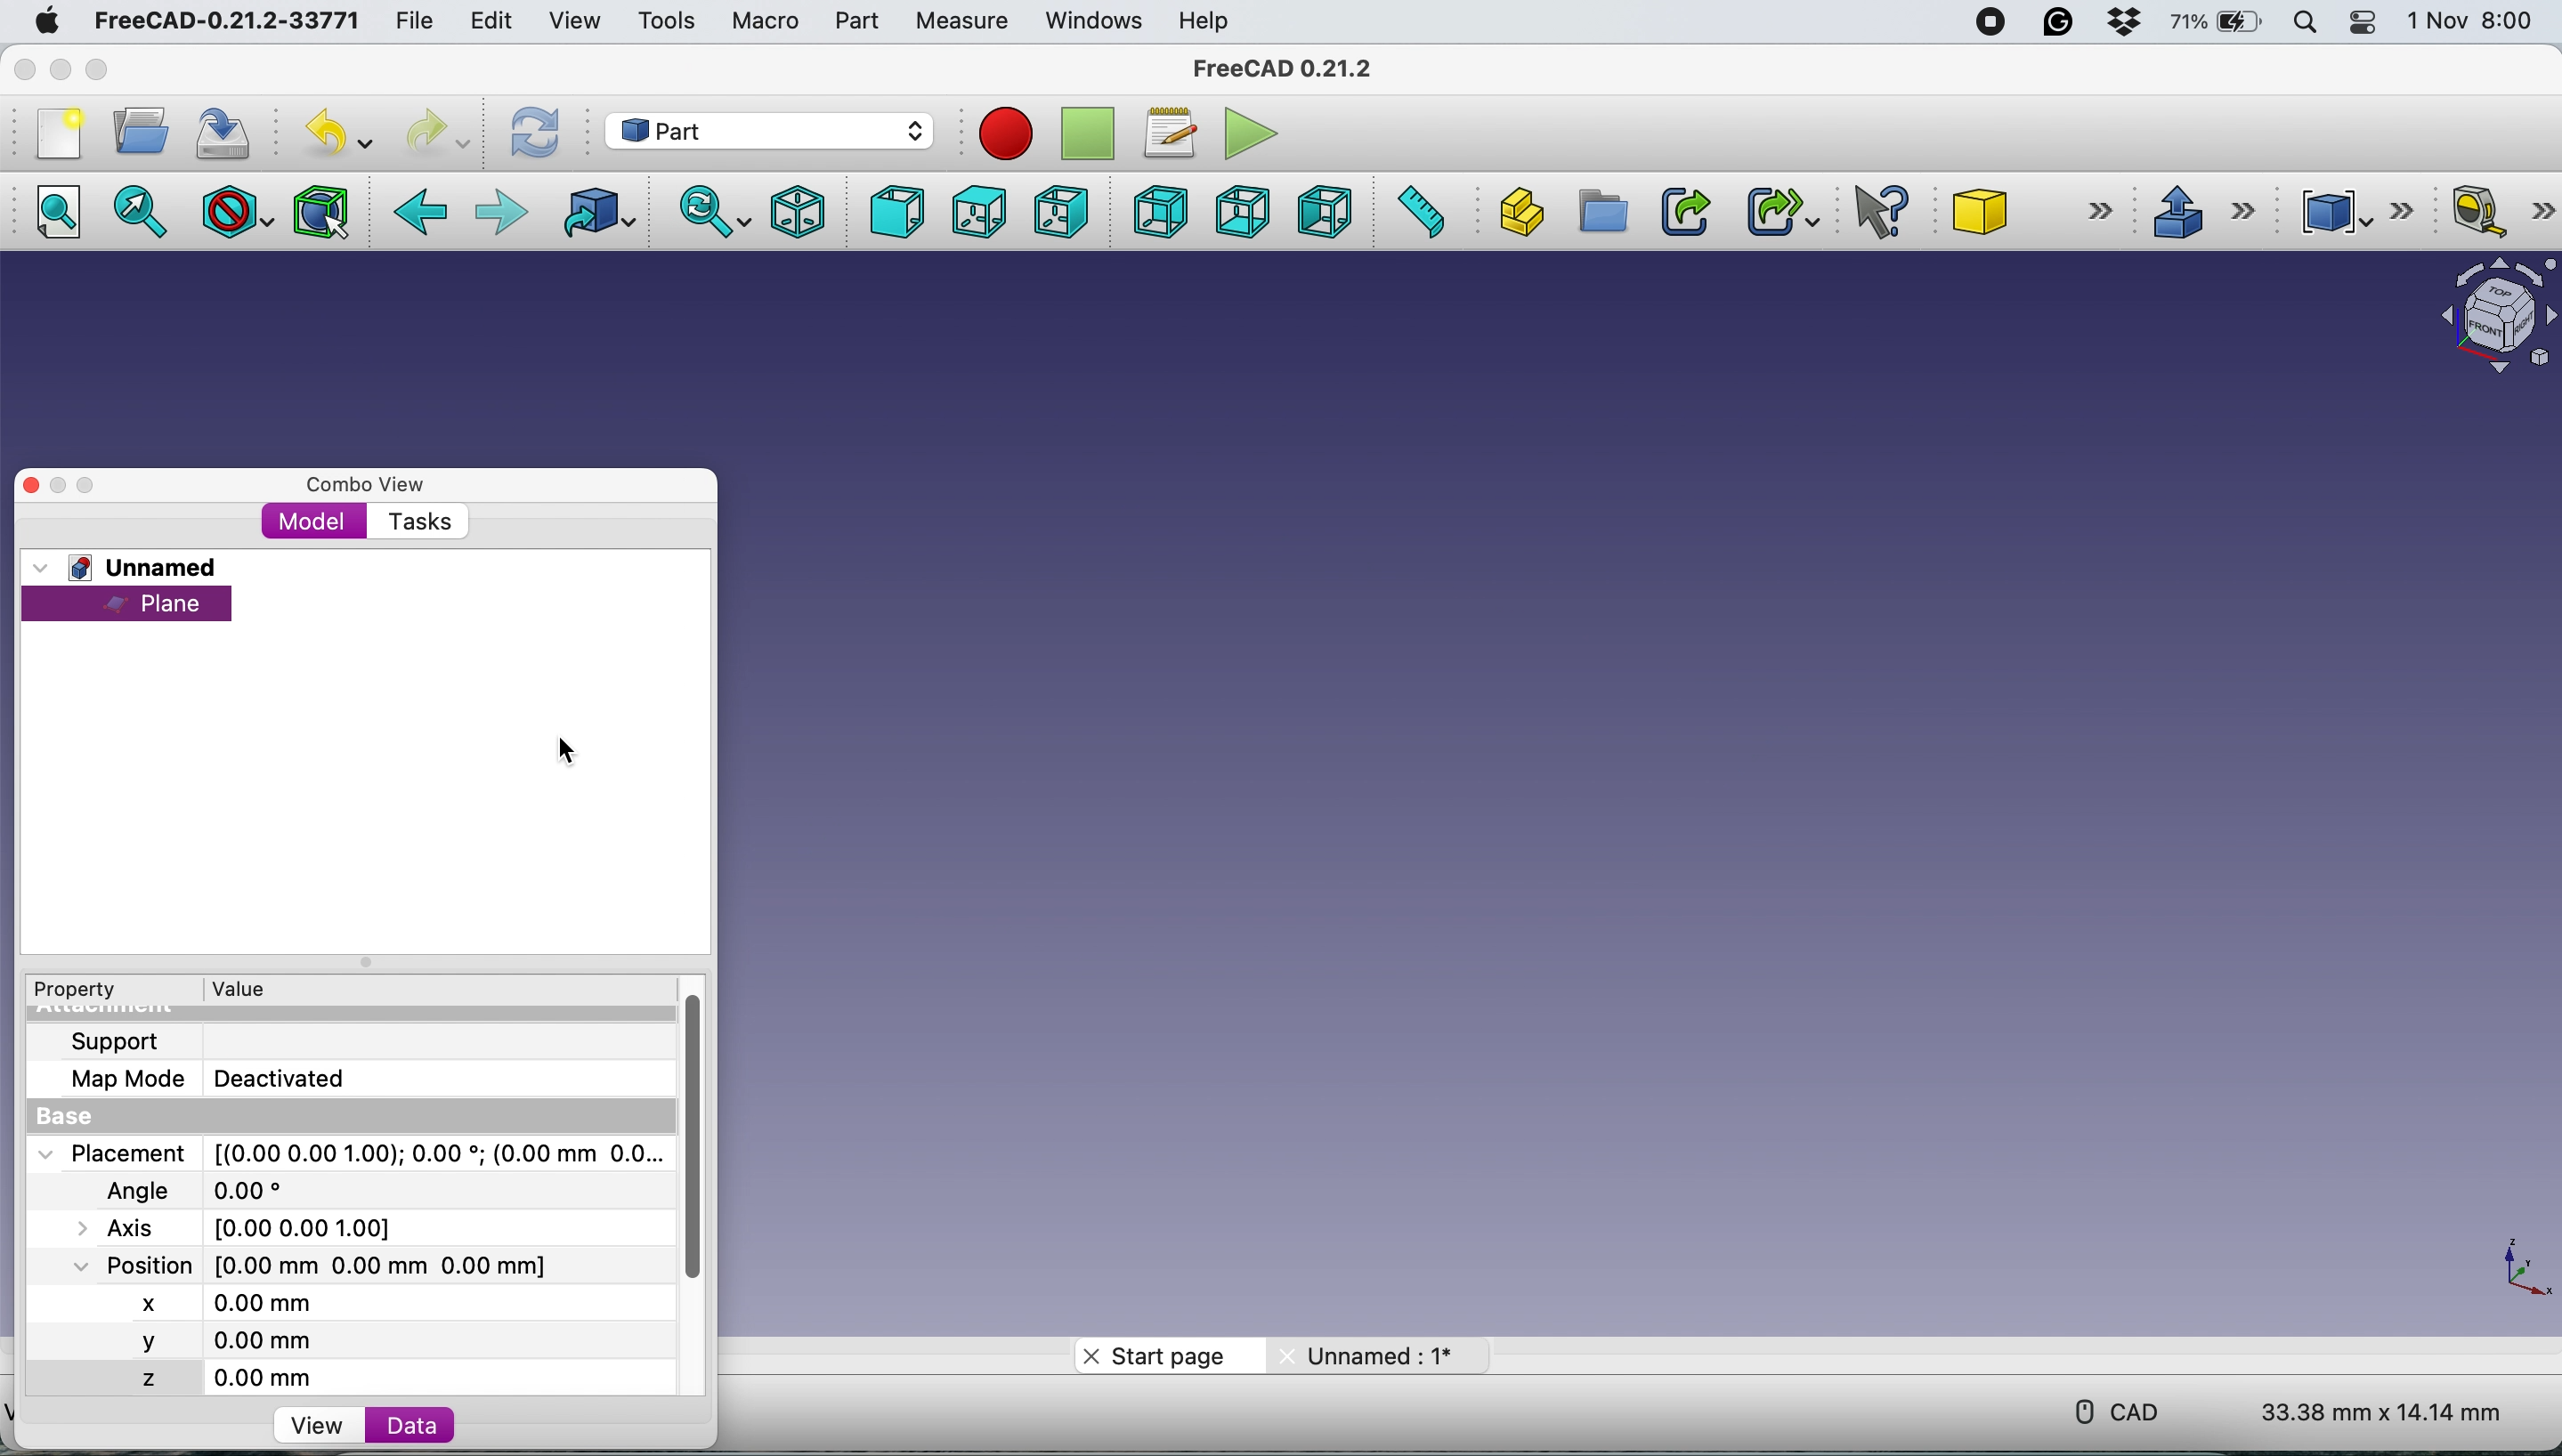 This screenshot has height=1456, width=2562. I want to click on cad, so click(2133, 1410).